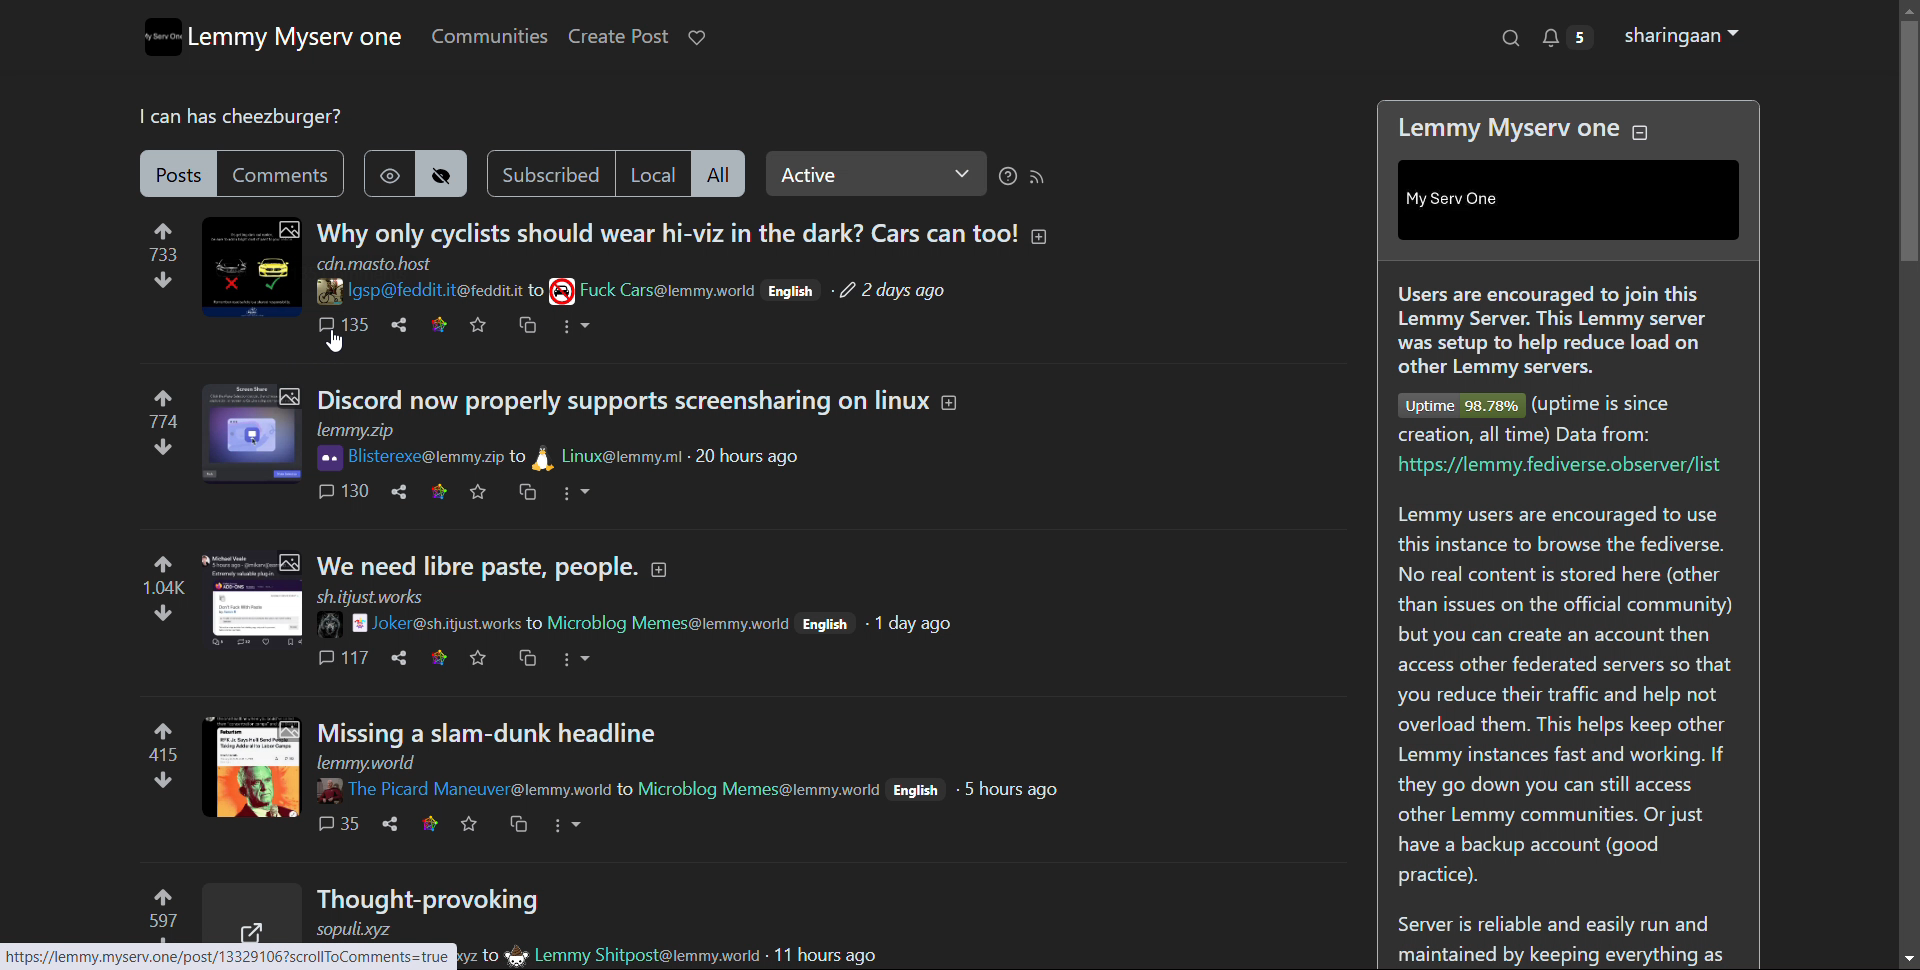  I want to click on crosspost, so click(517, 825).